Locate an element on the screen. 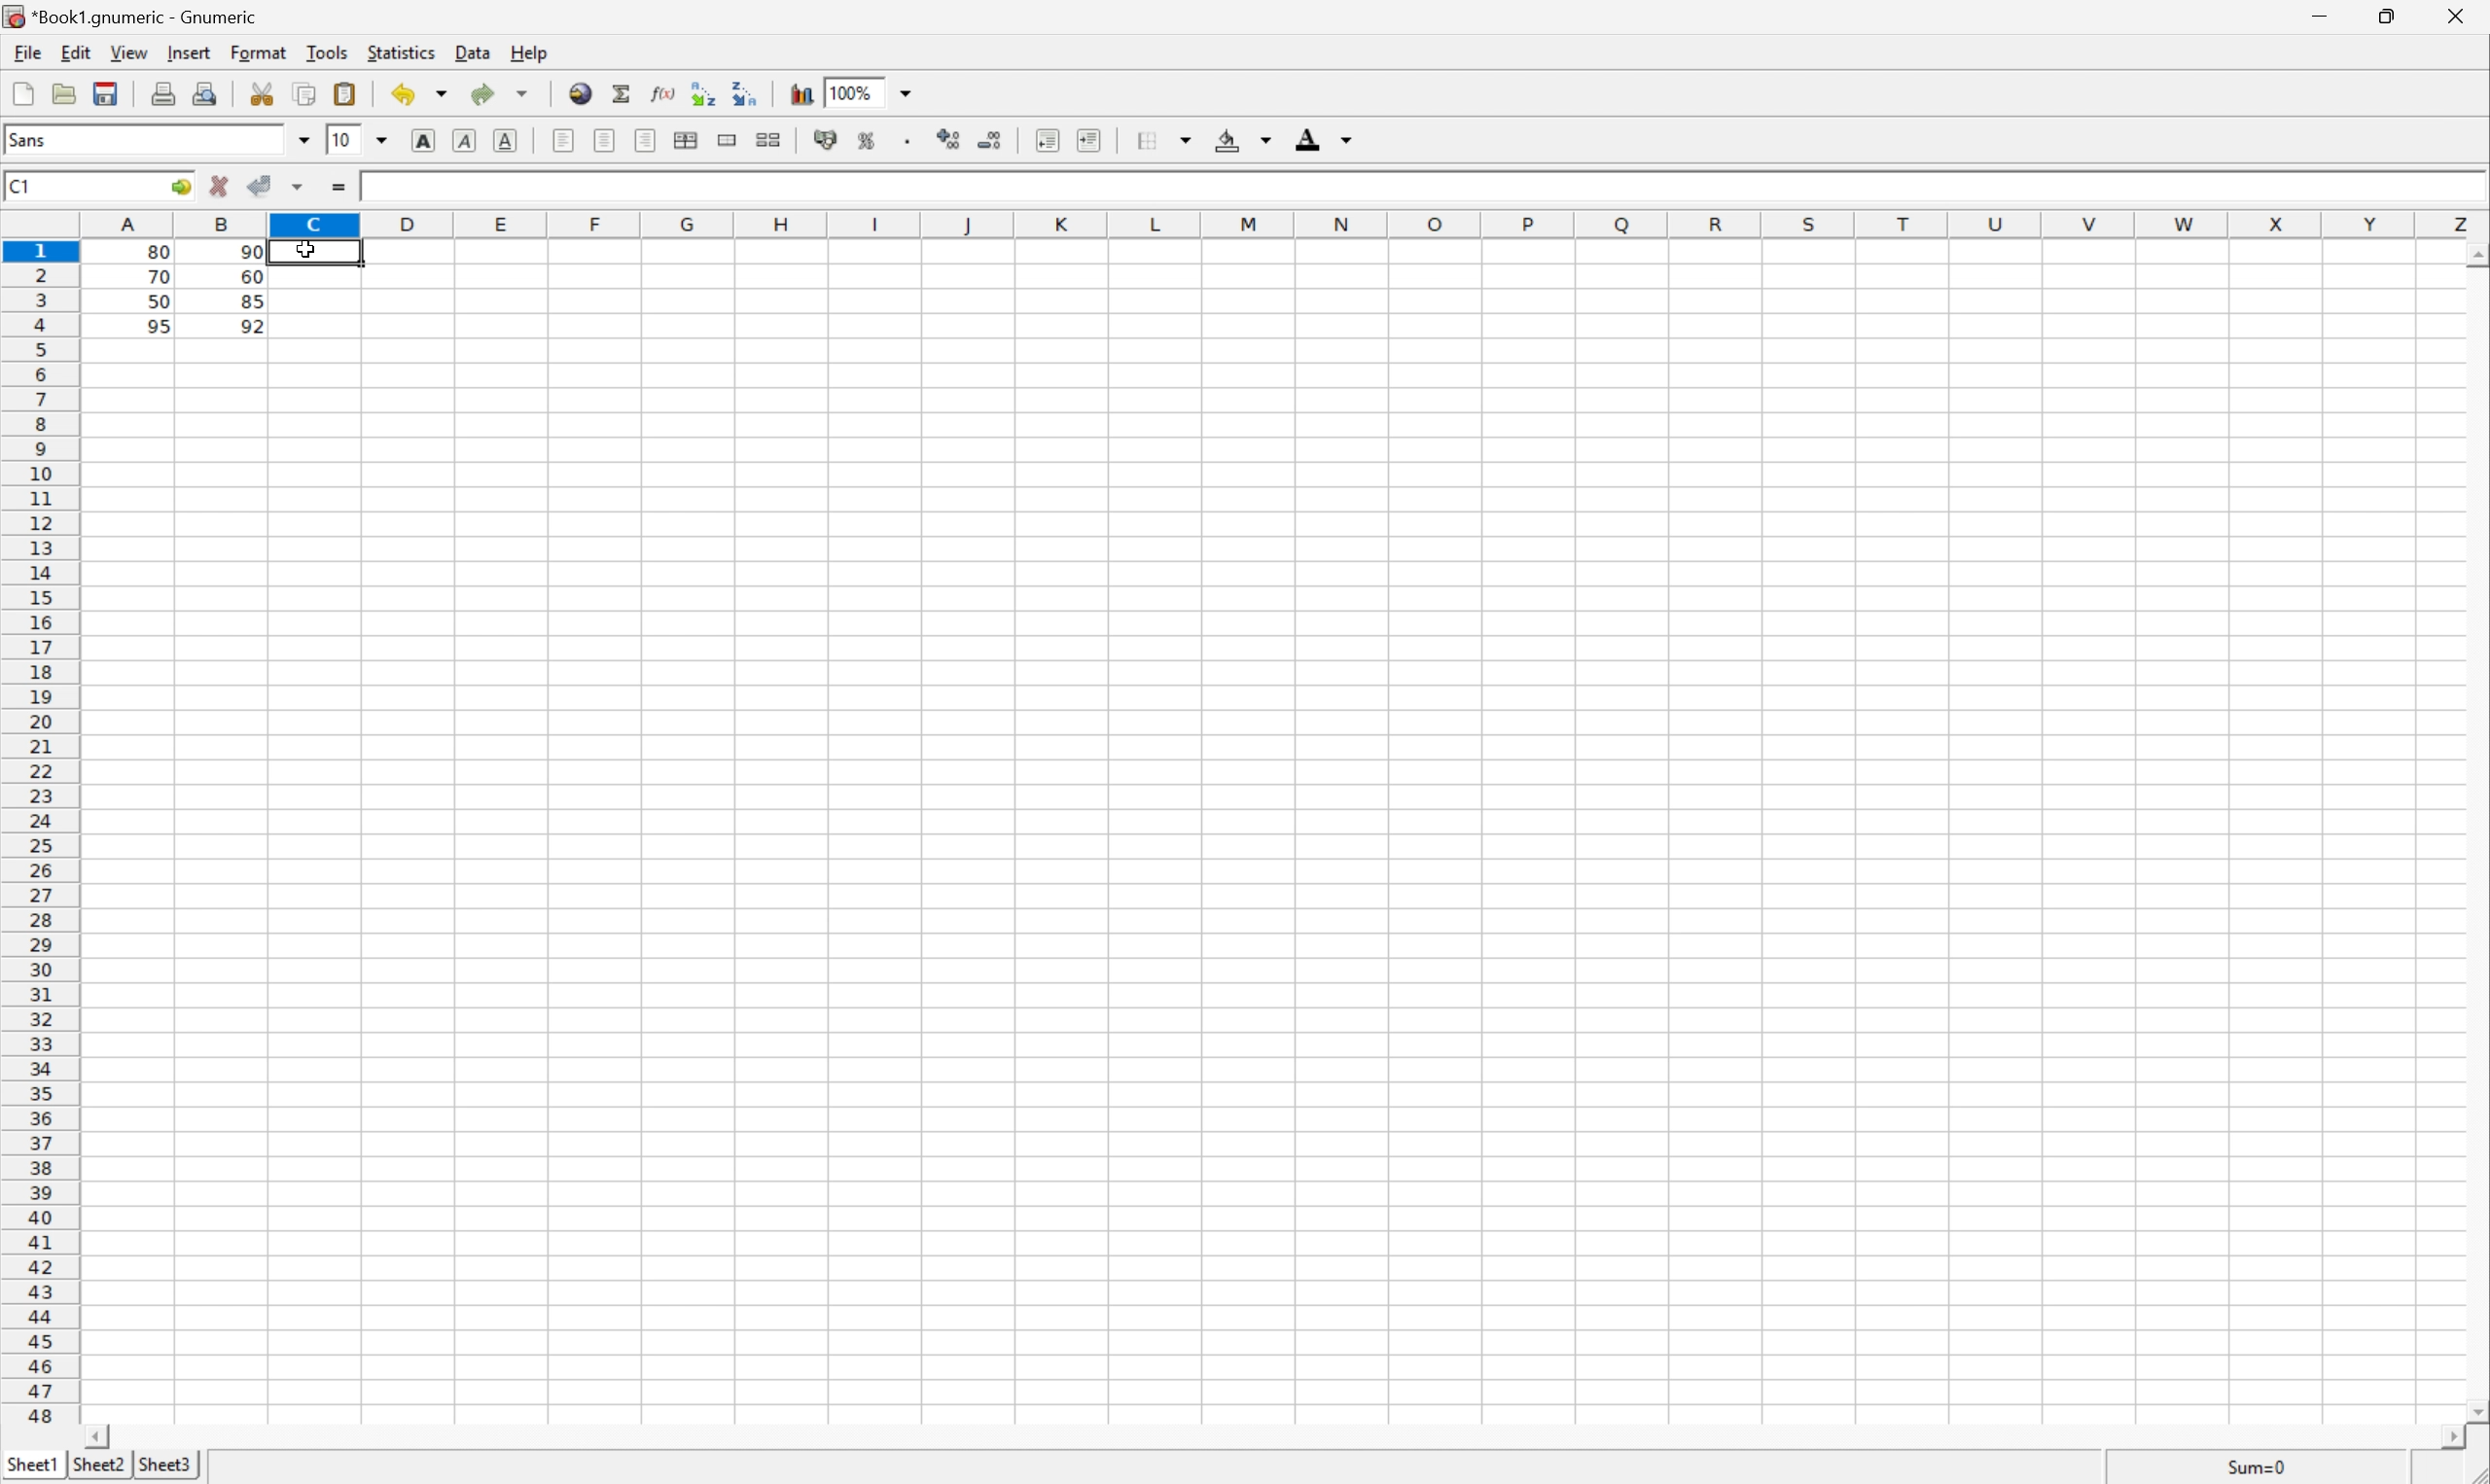 The width and height of the screenshot is (2490, 1484). Increase indent, and align the contents to the left is located at coordinates (1094, 138).